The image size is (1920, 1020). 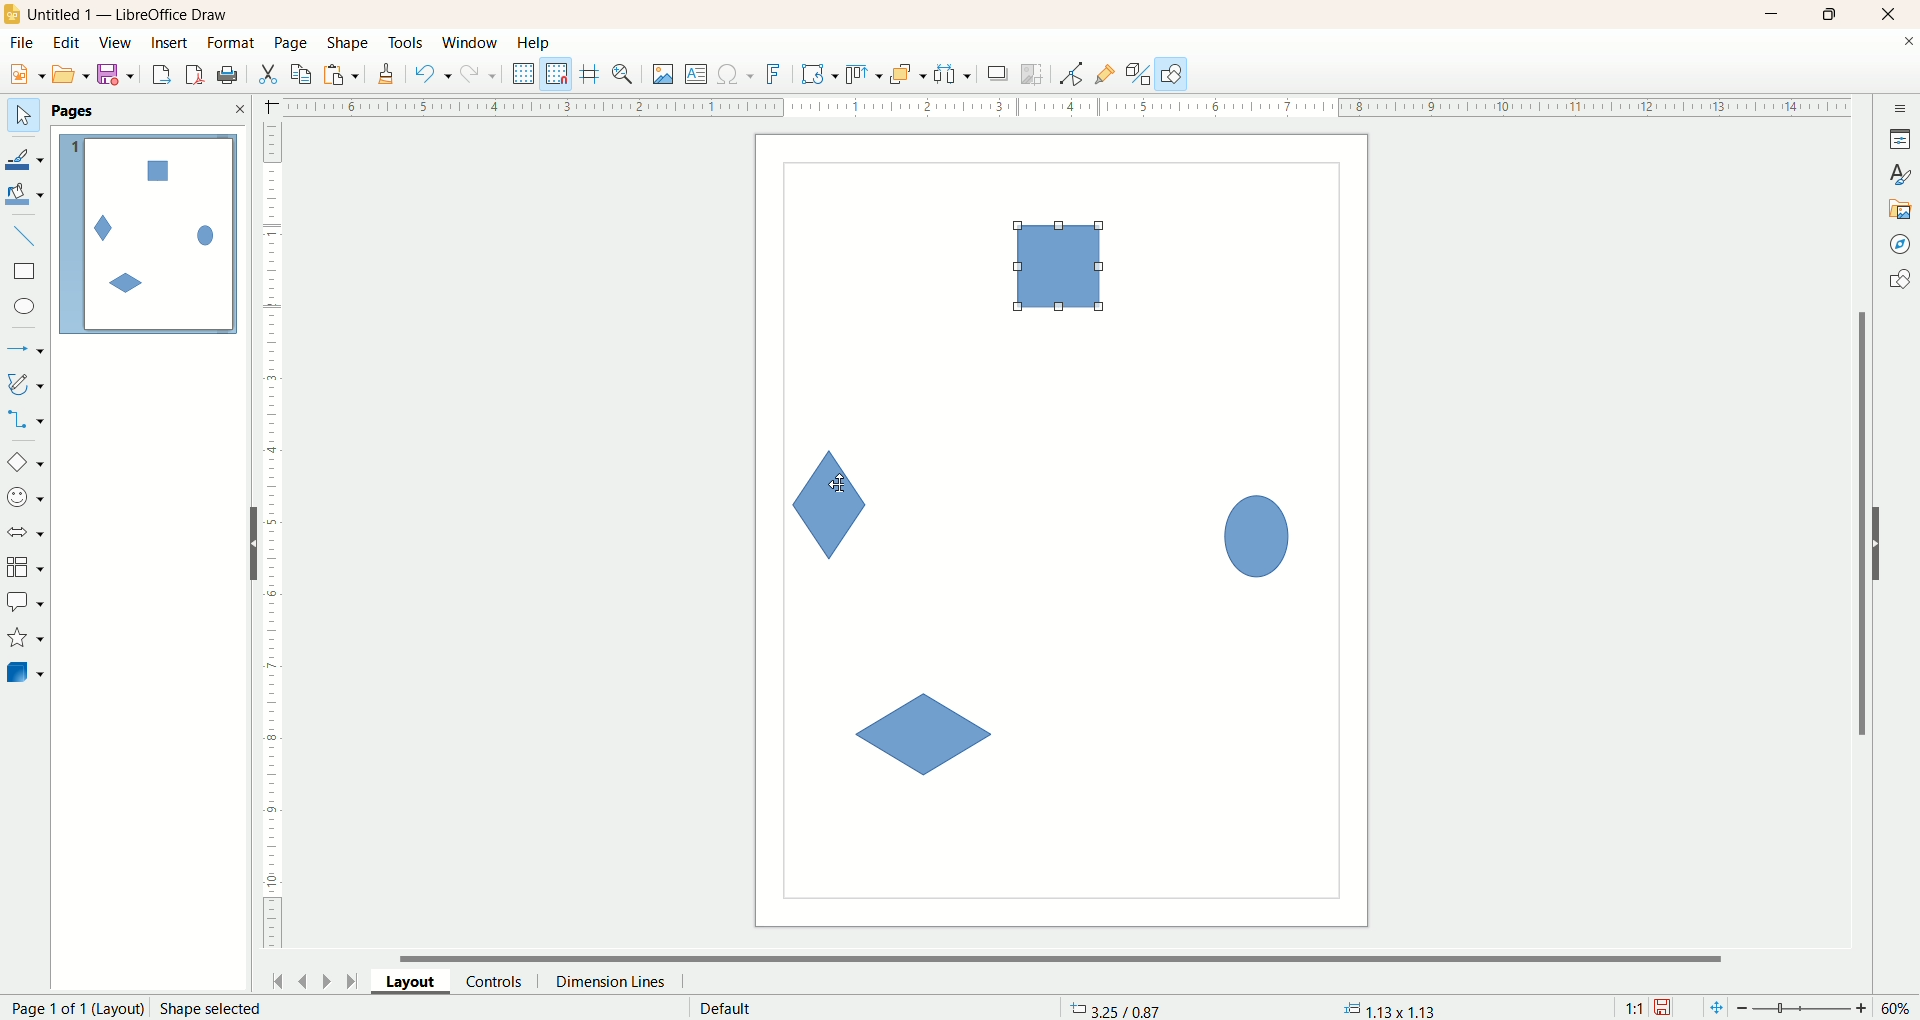 I want to click on zoom percent, so click(x=1898, y=1008).